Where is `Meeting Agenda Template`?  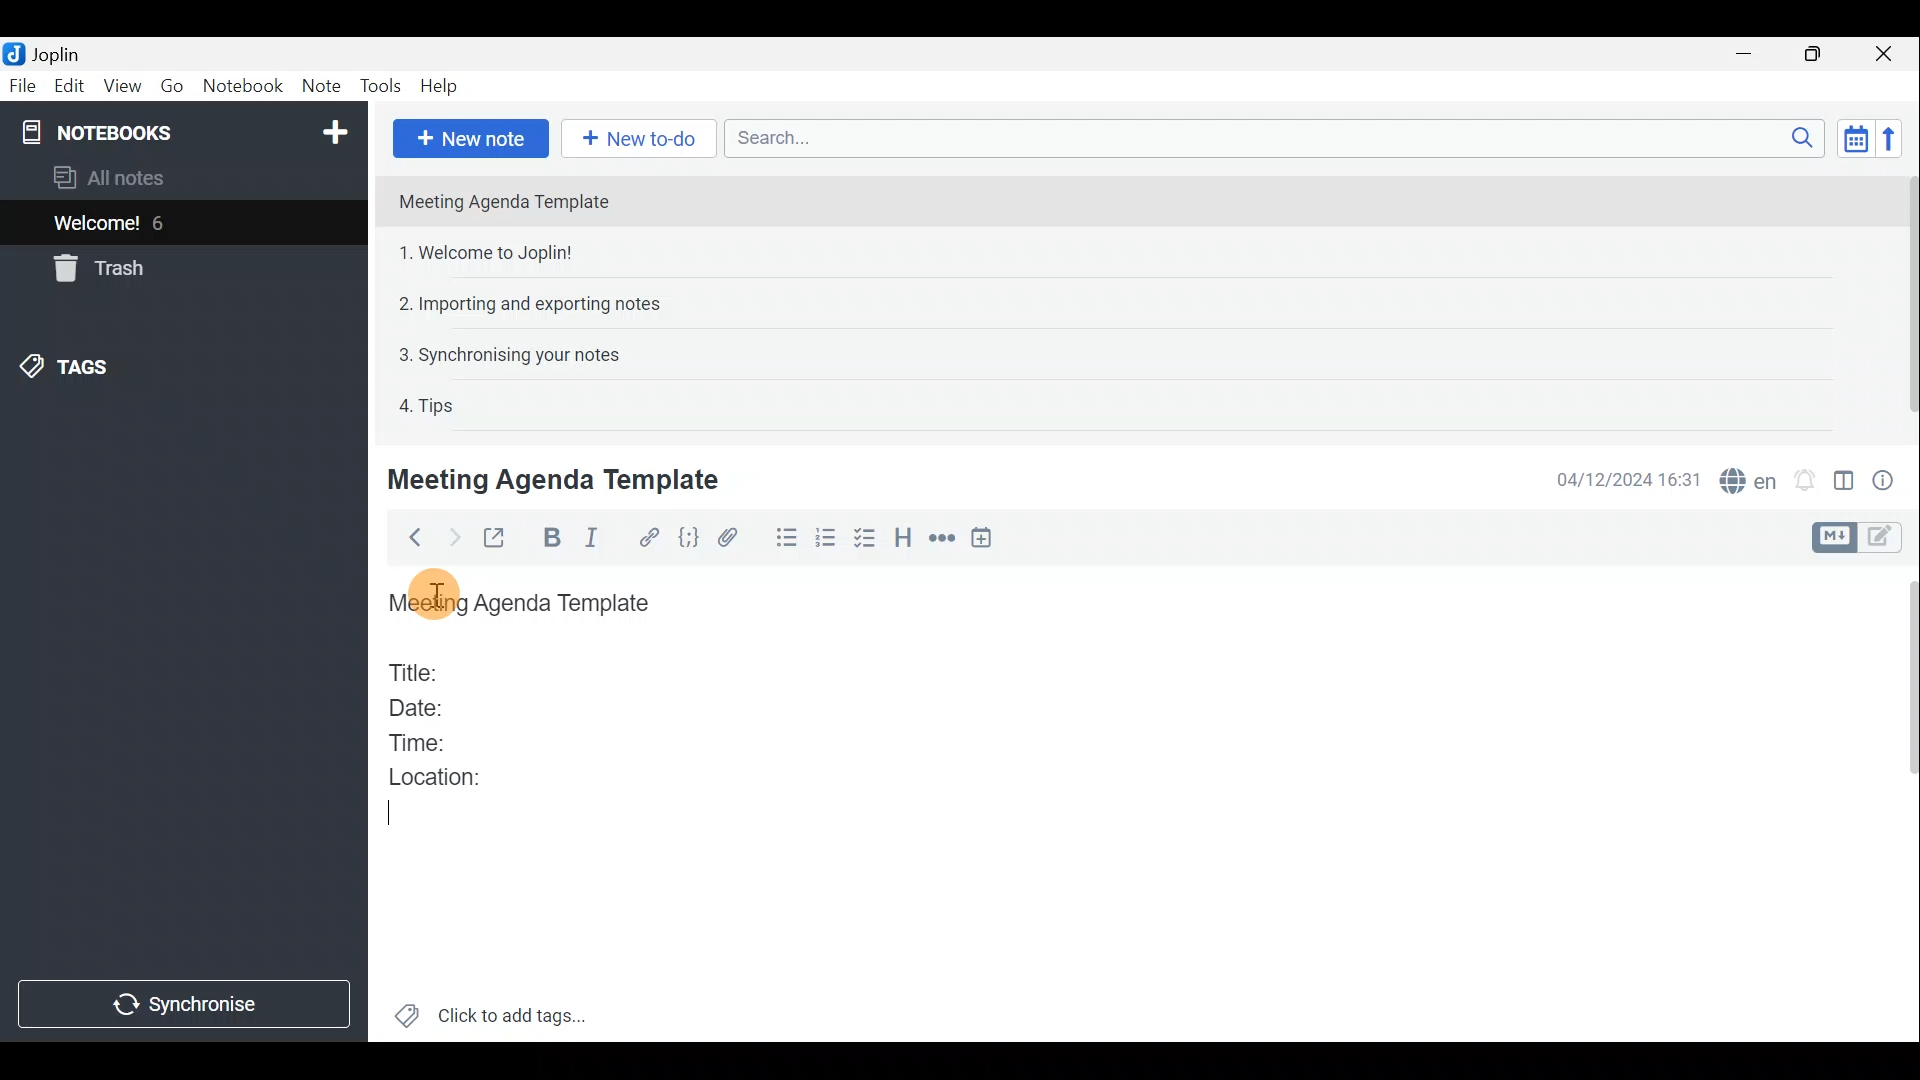 Meeting Agenda Template is located at coordinates (506, 201).